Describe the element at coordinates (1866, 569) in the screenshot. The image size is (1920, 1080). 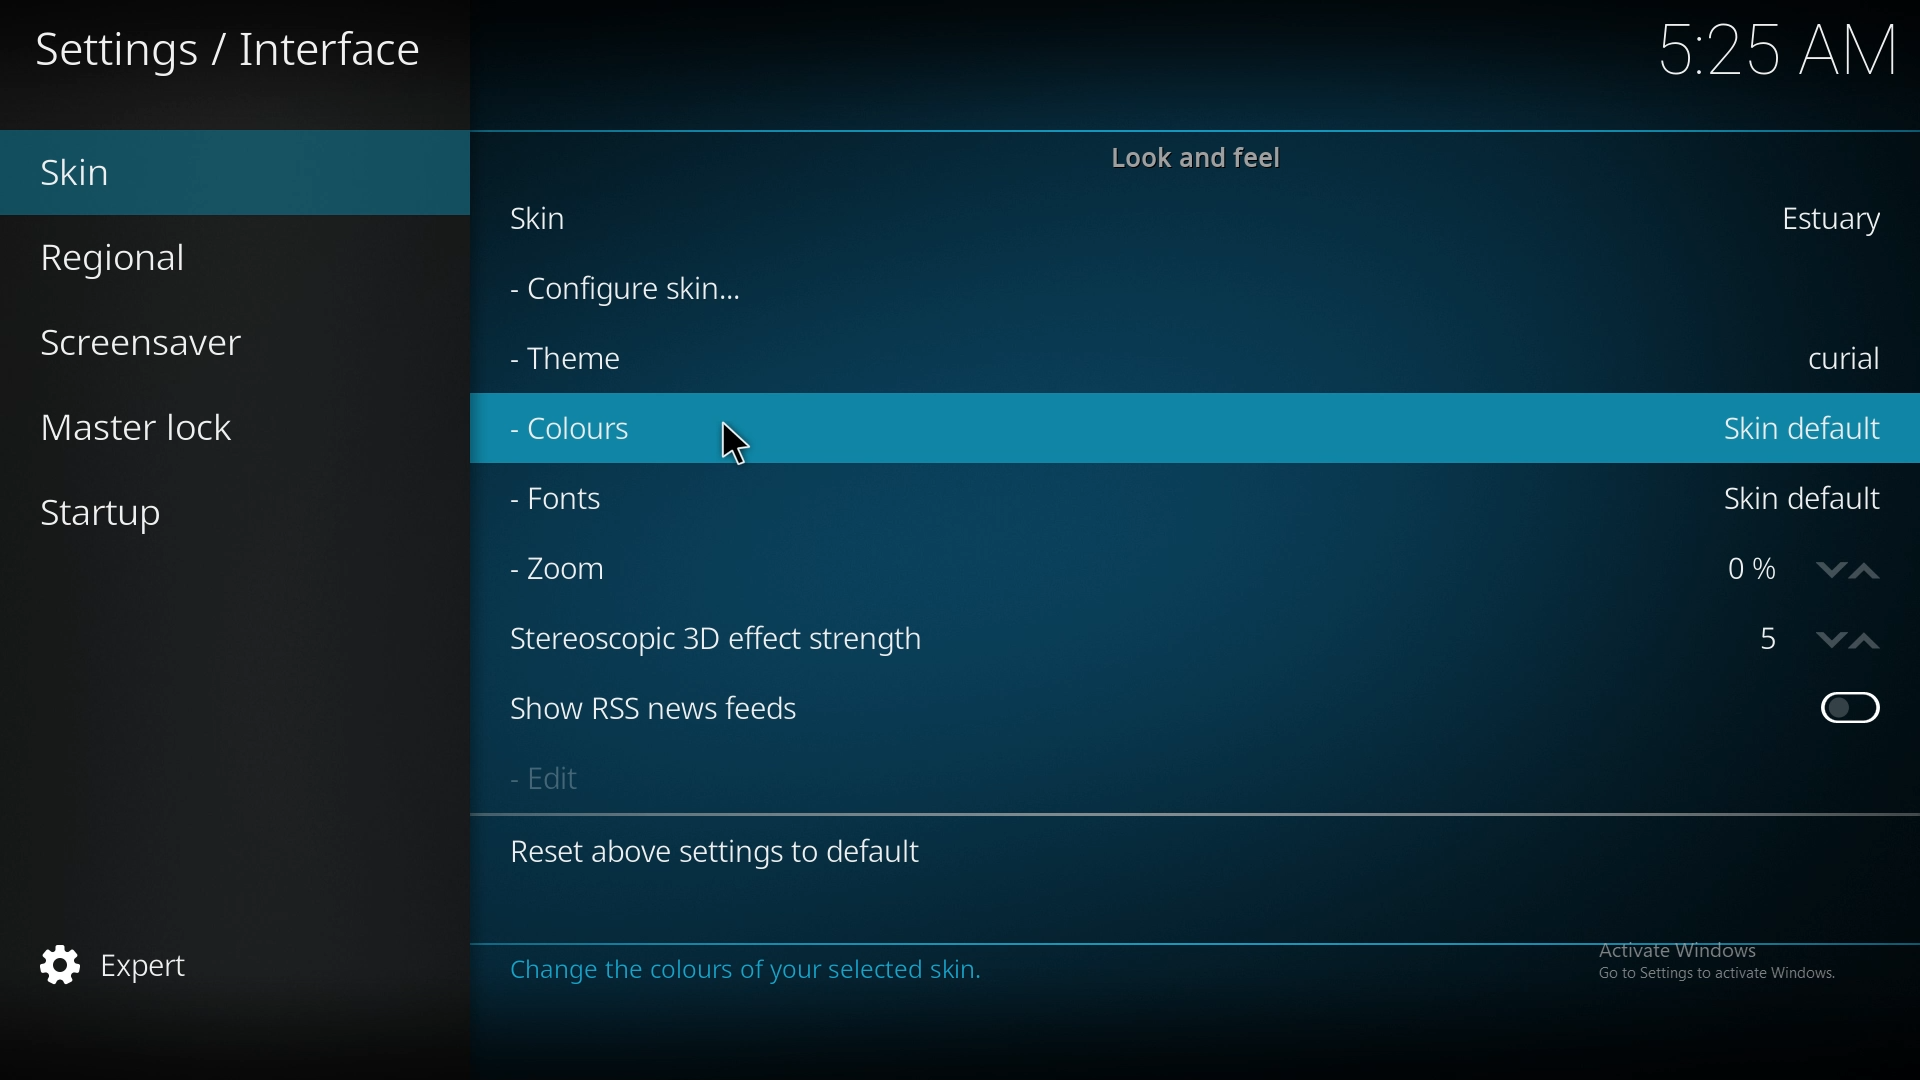
I see `increase zoom` at that location.